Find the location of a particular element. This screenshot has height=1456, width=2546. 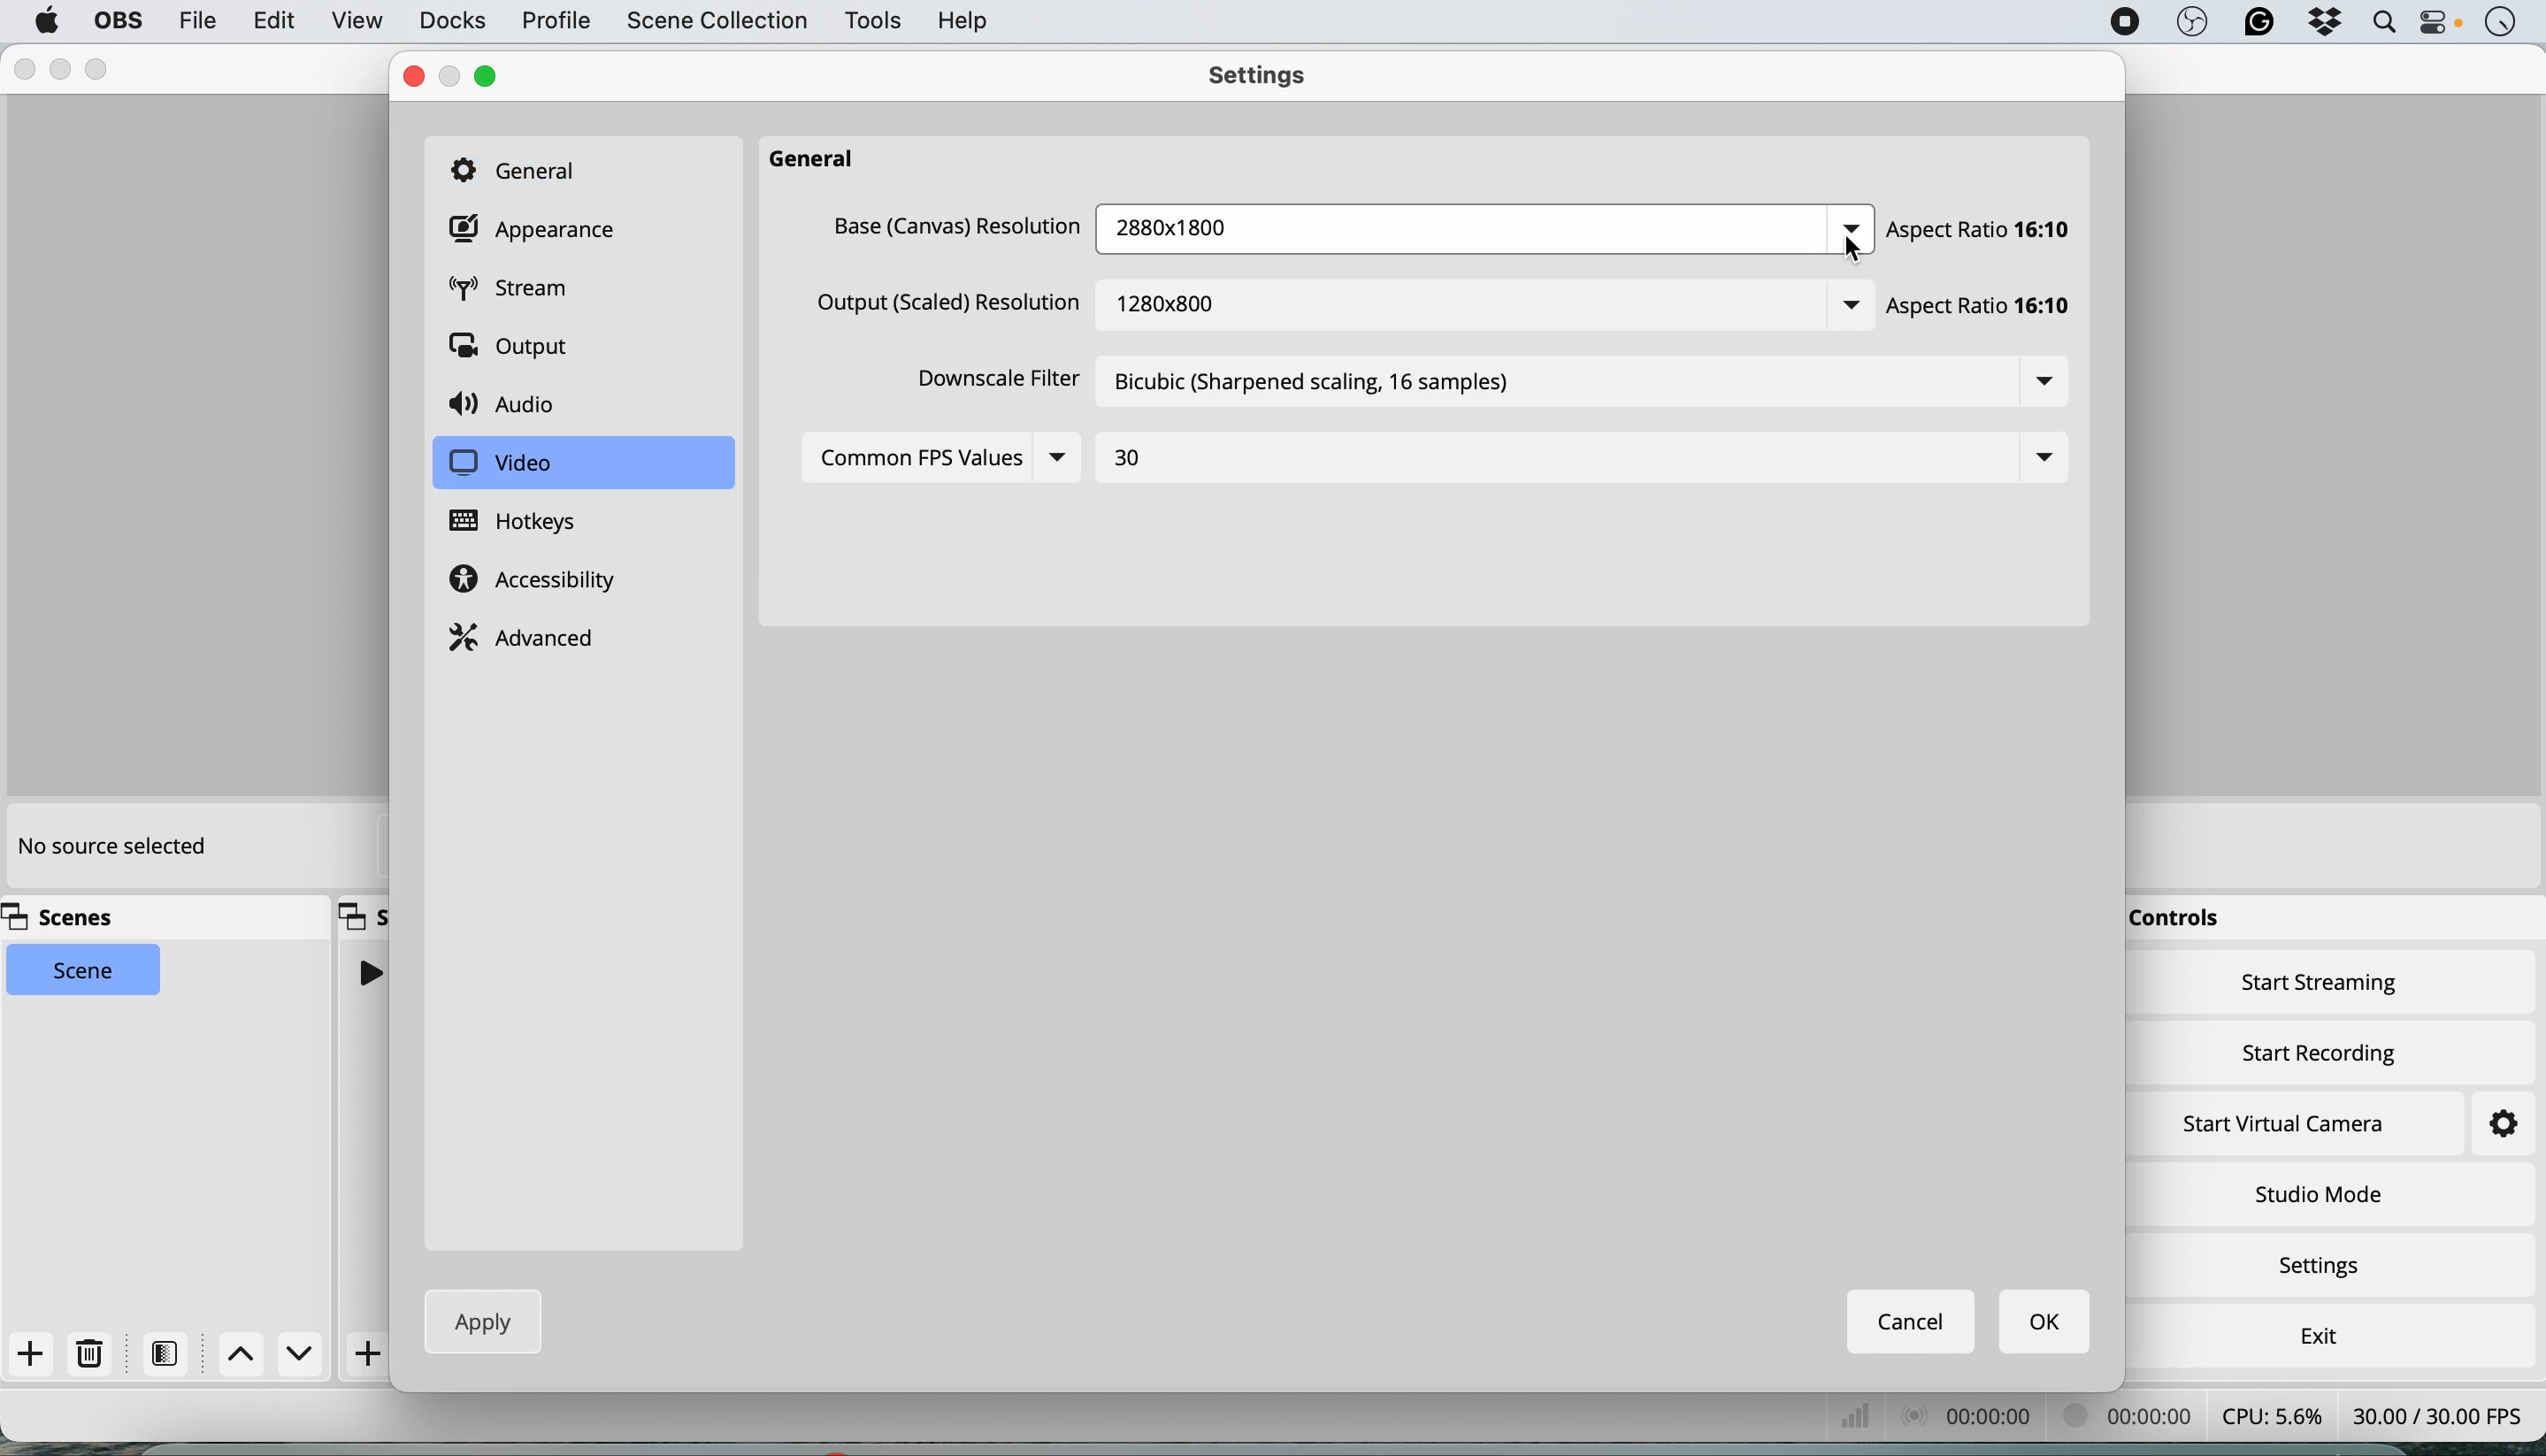

switch between scenes is located at coordinates (273, 1355).